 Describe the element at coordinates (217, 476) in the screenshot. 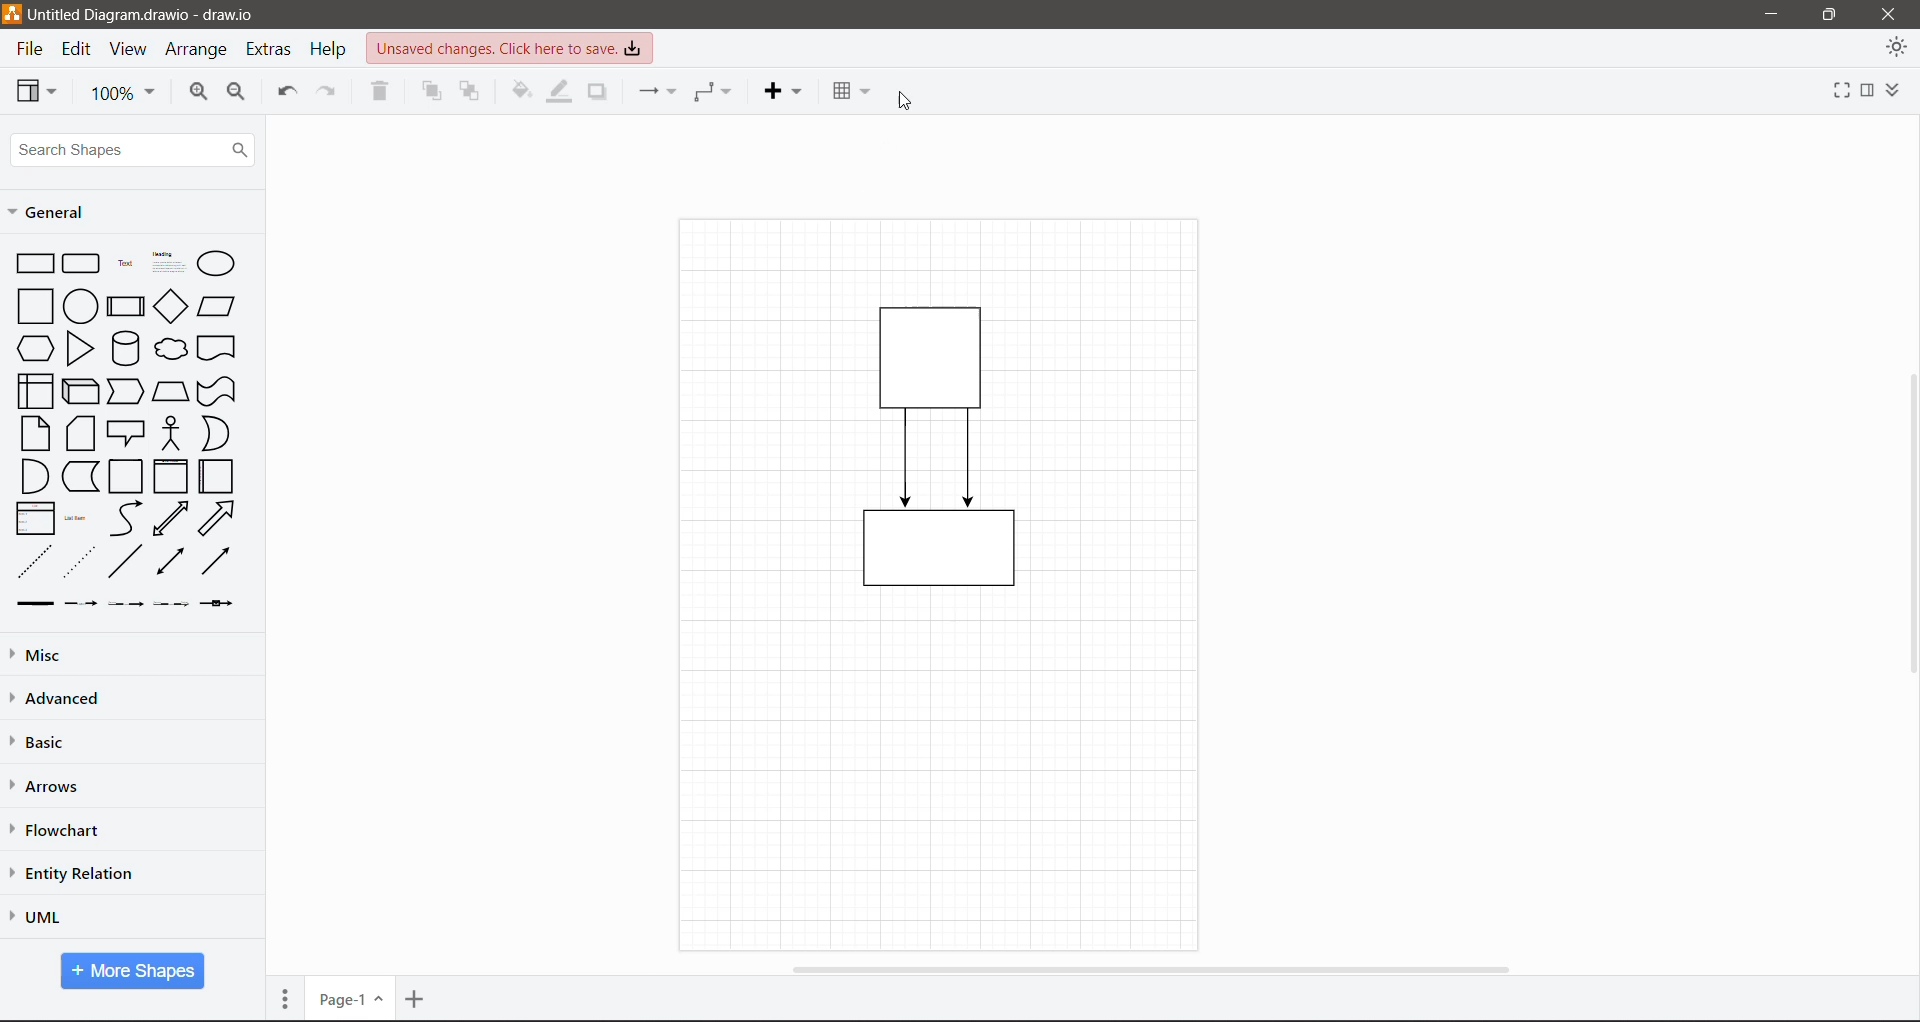

I see `Horizontal Container` at that location.